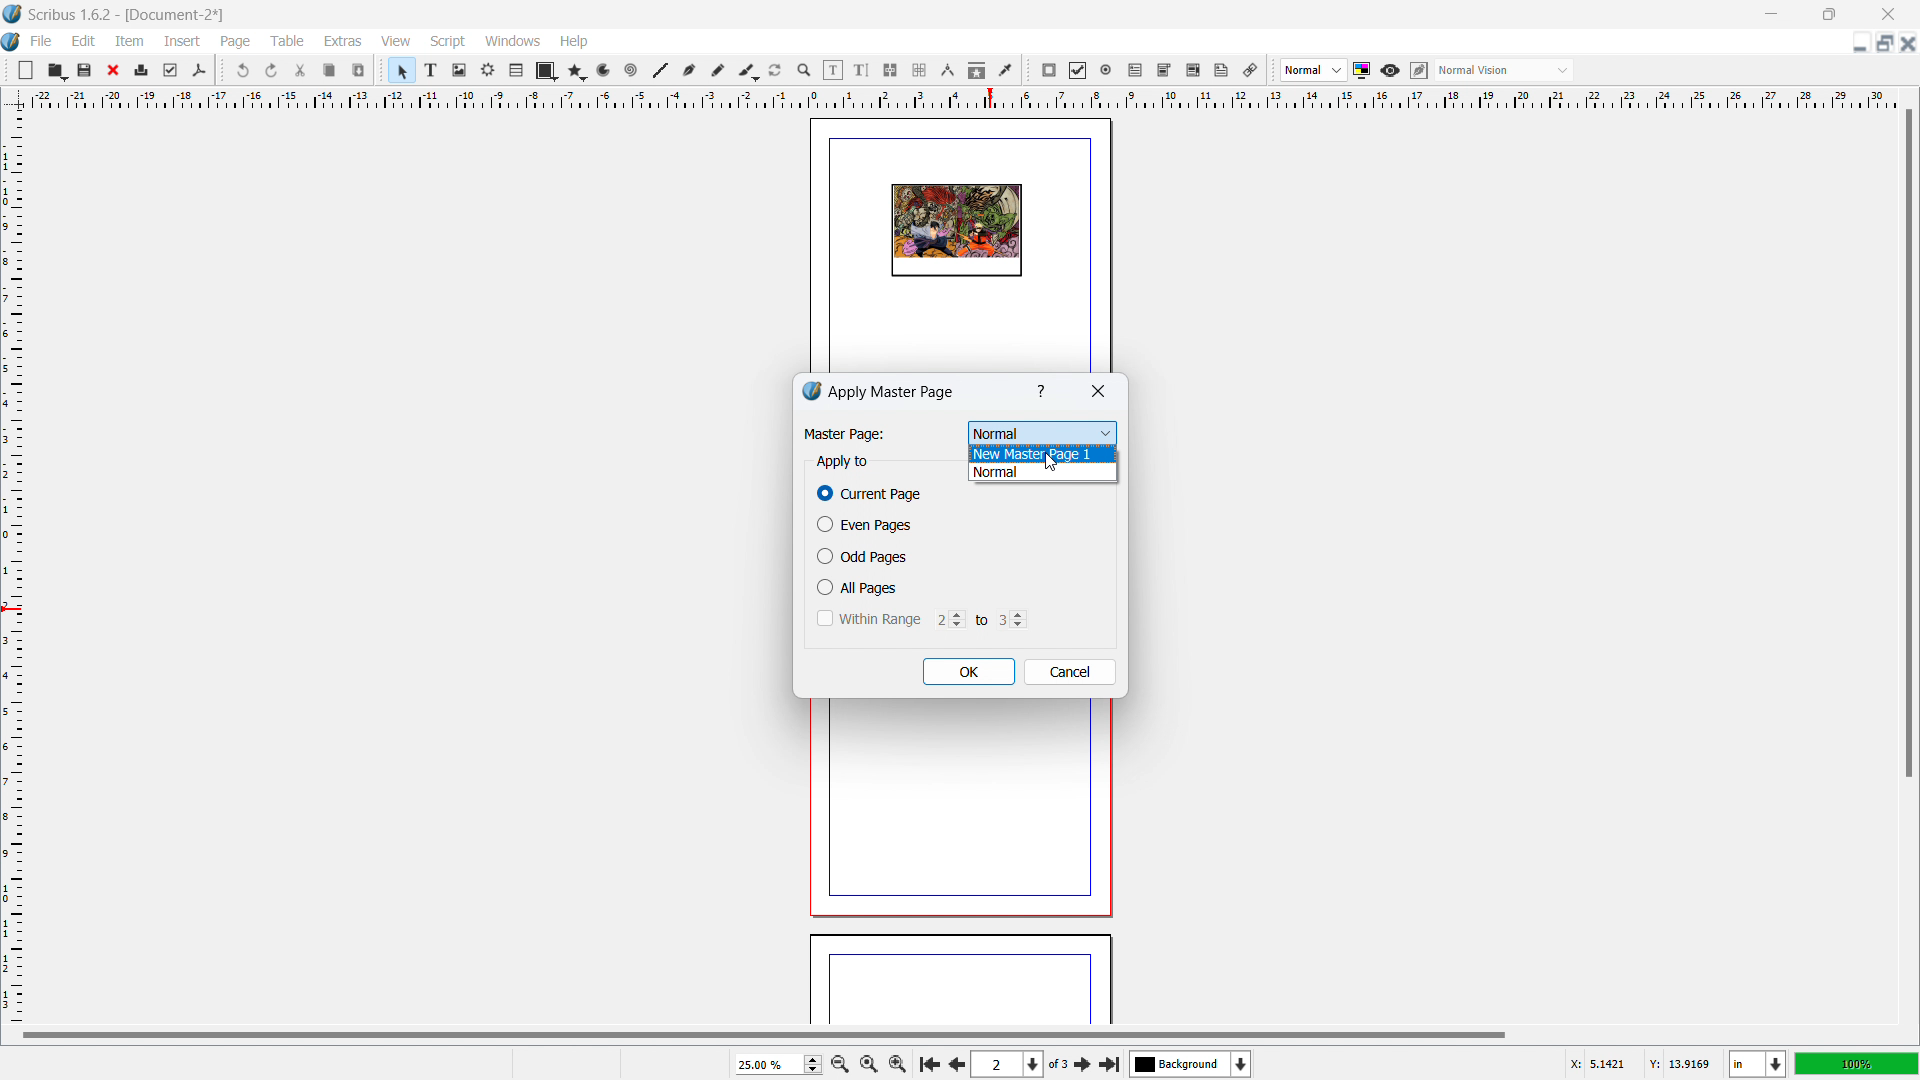  Describe the element at coordinates (843, 434) in the screenshot. I see `Master Page` at that location.